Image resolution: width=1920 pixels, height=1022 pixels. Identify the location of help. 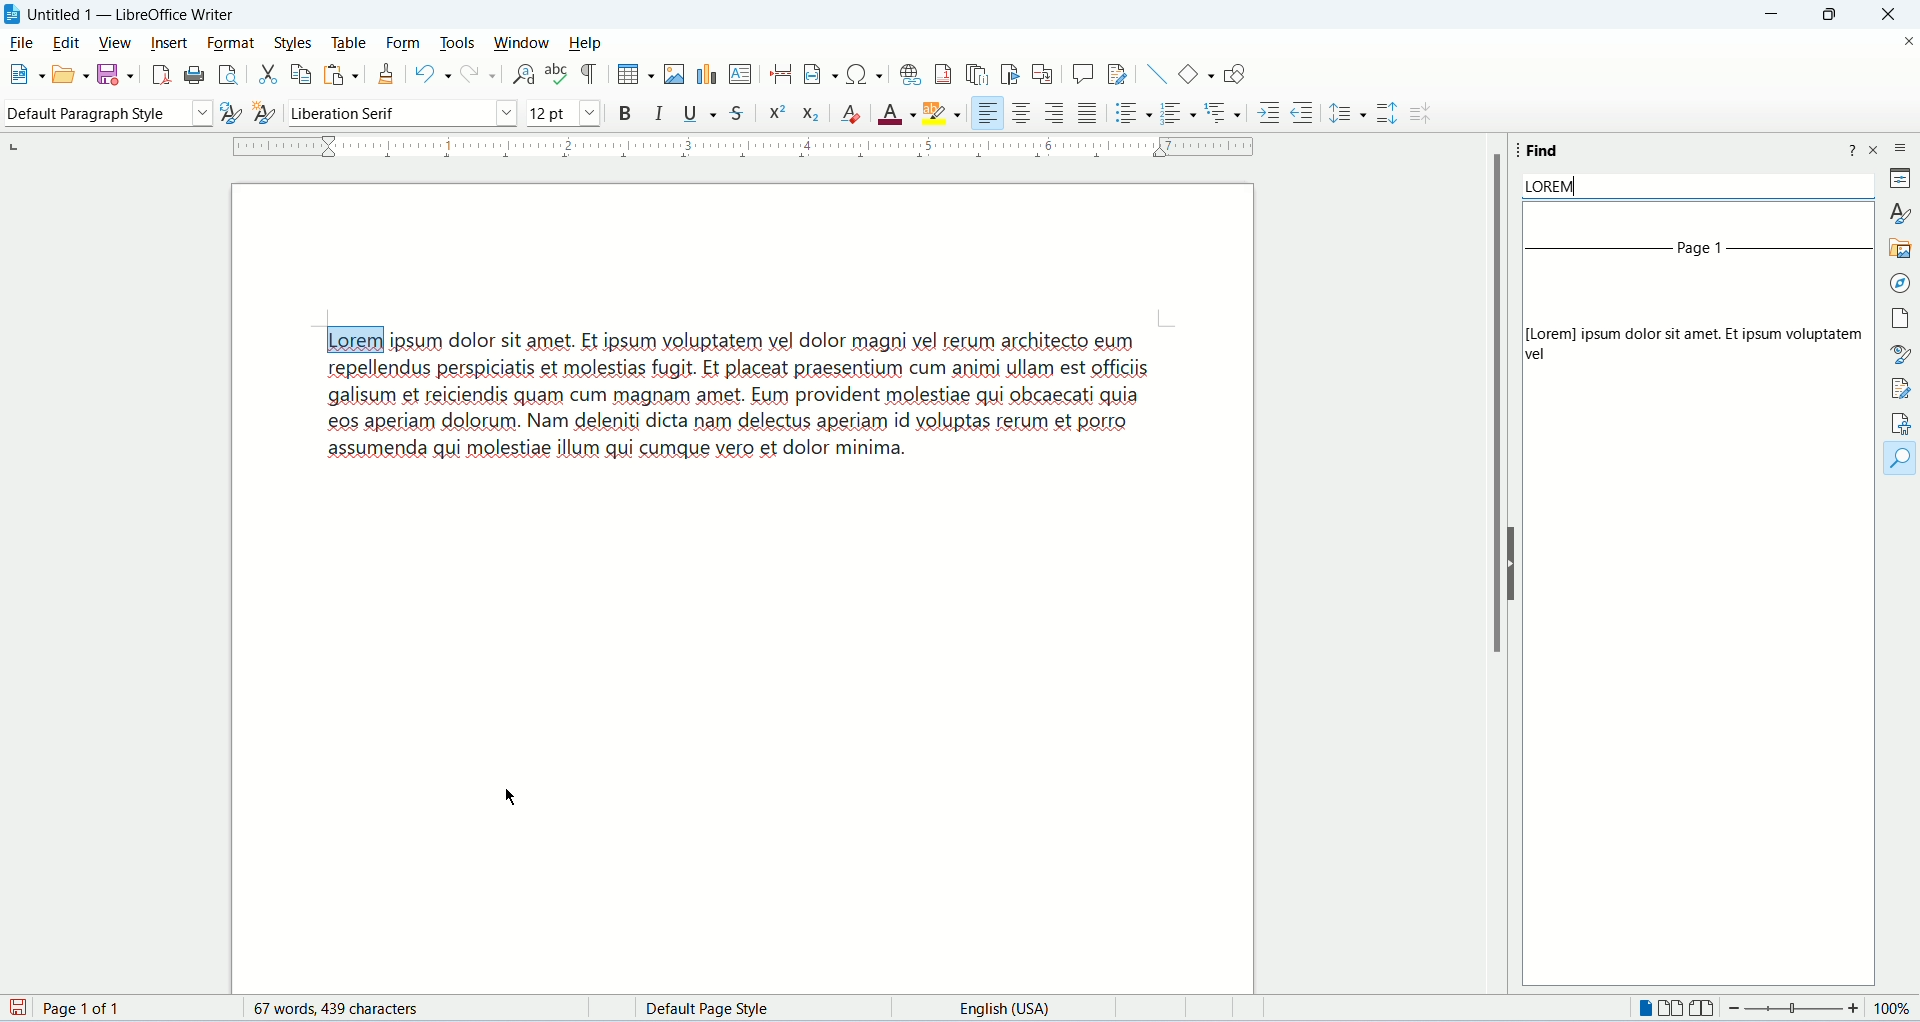
(1853, 151).